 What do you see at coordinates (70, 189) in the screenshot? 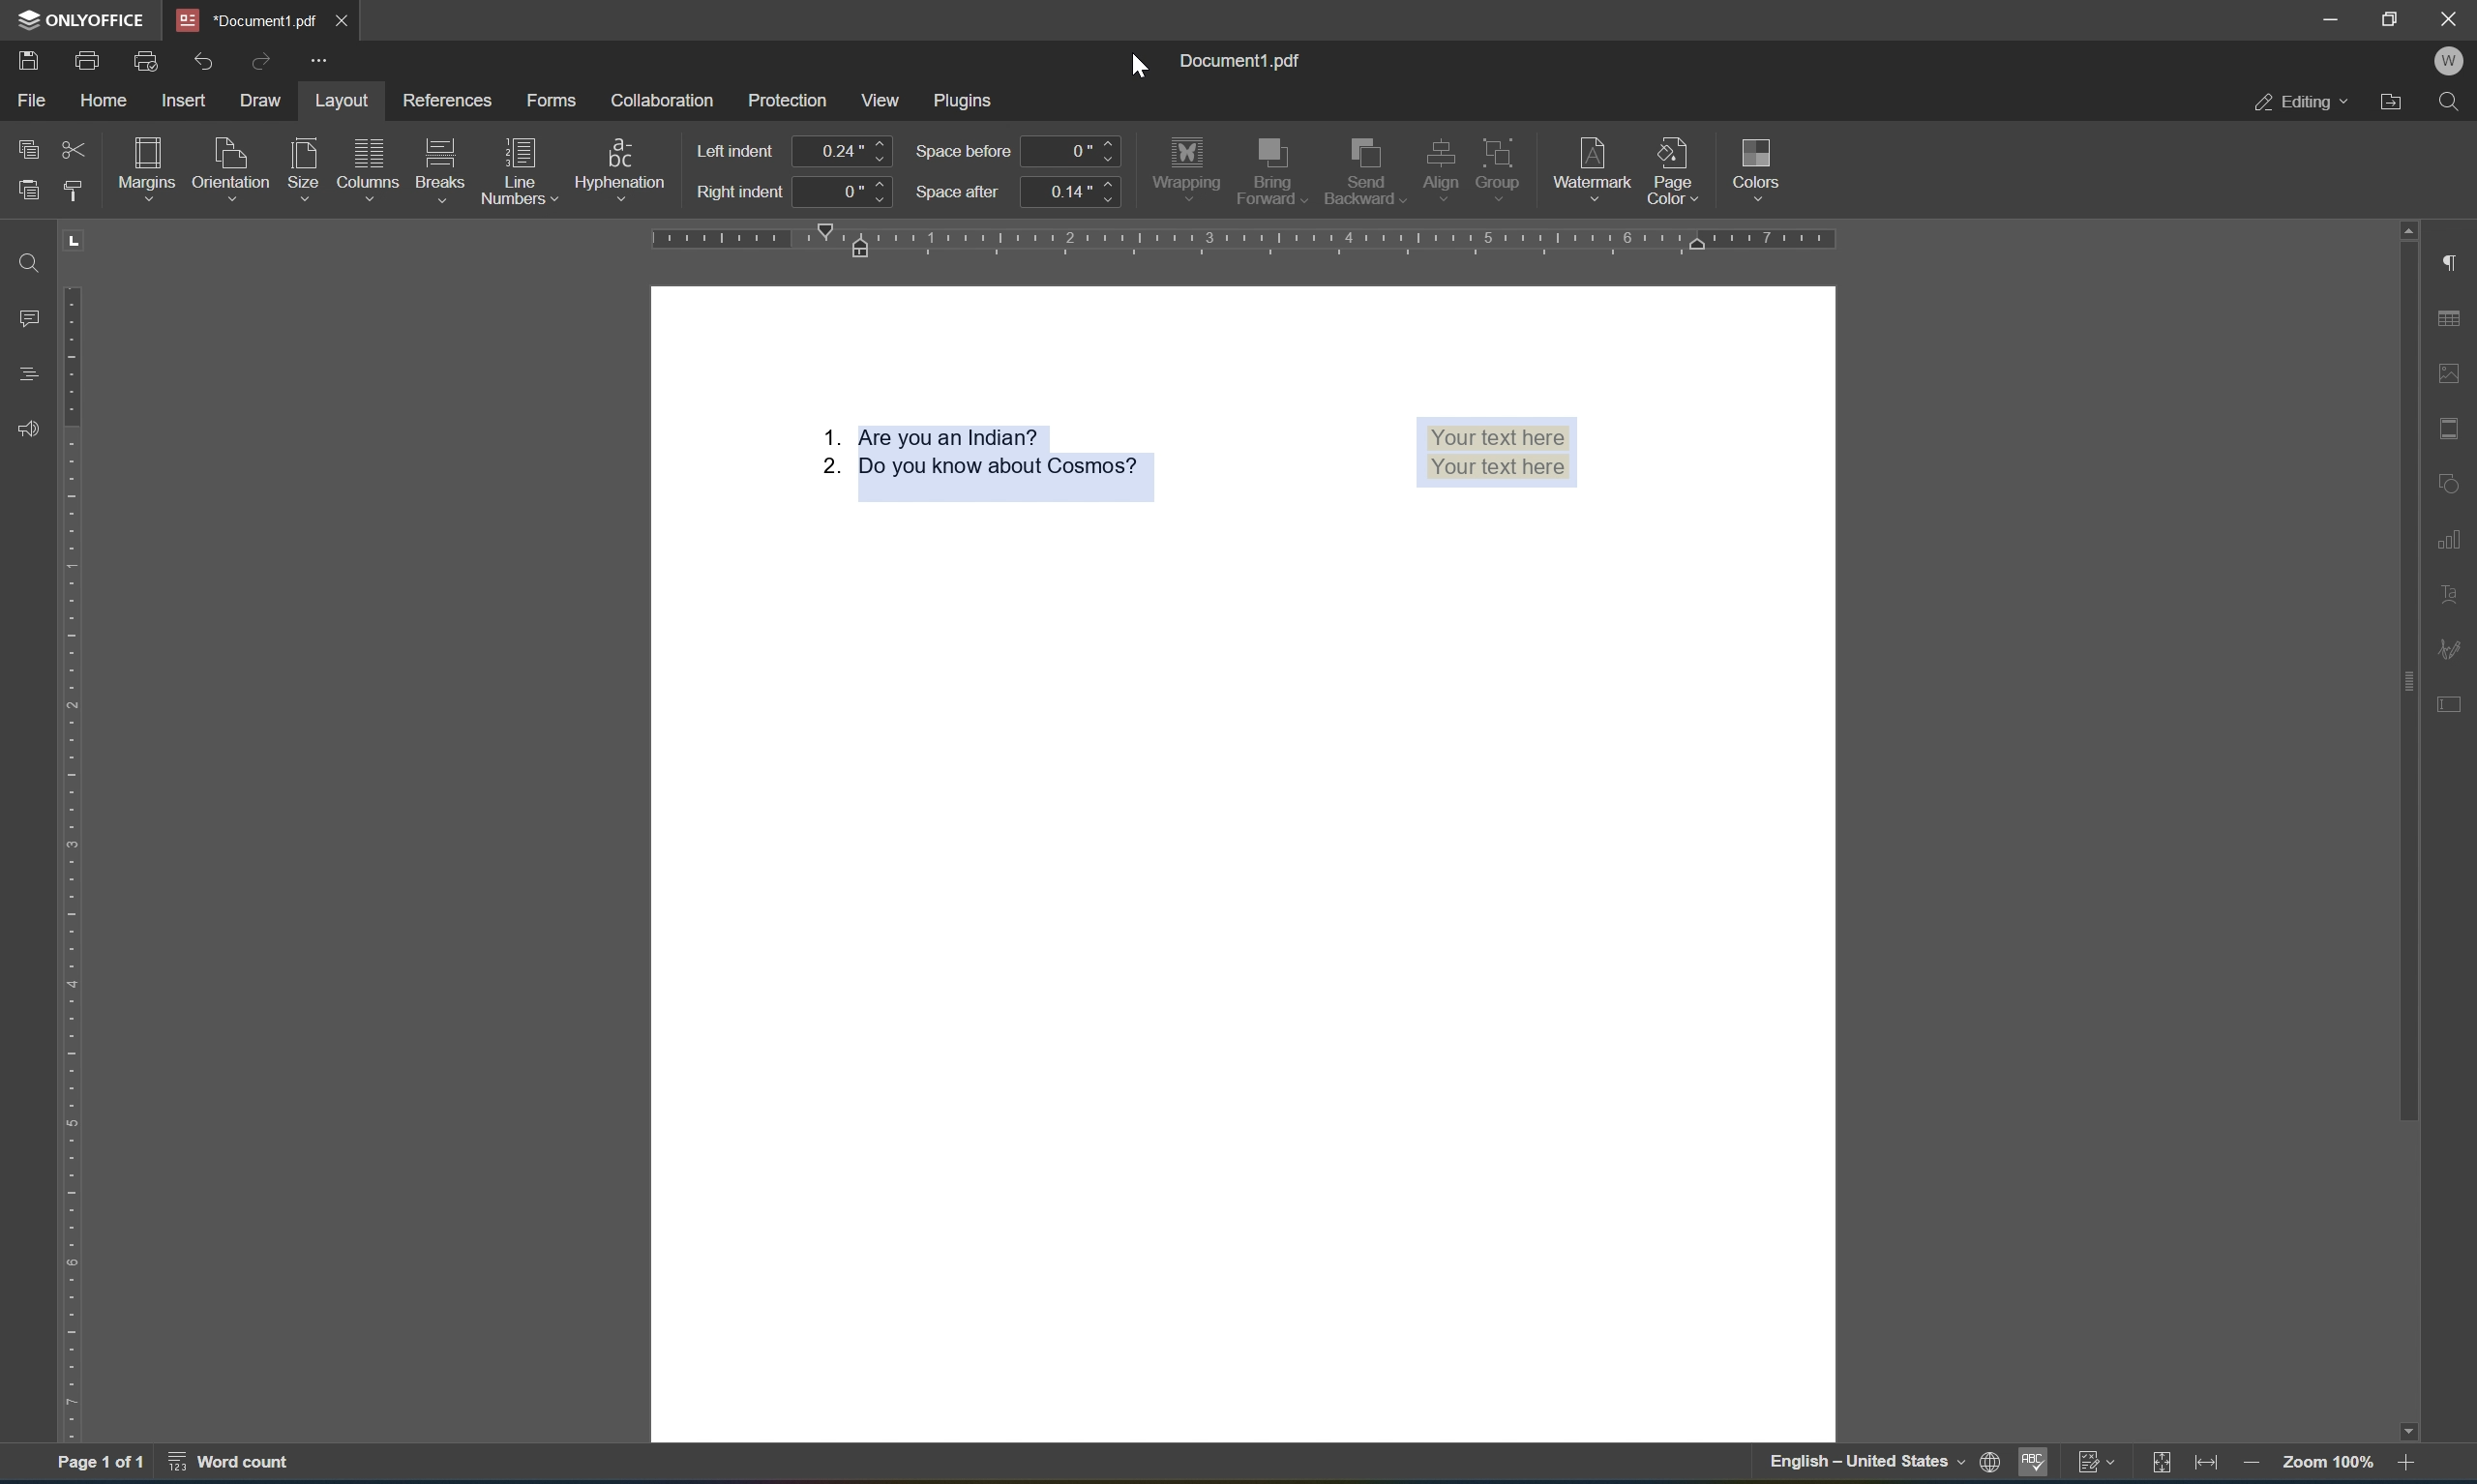
I see `copy style` at bounding box center [70, 189].